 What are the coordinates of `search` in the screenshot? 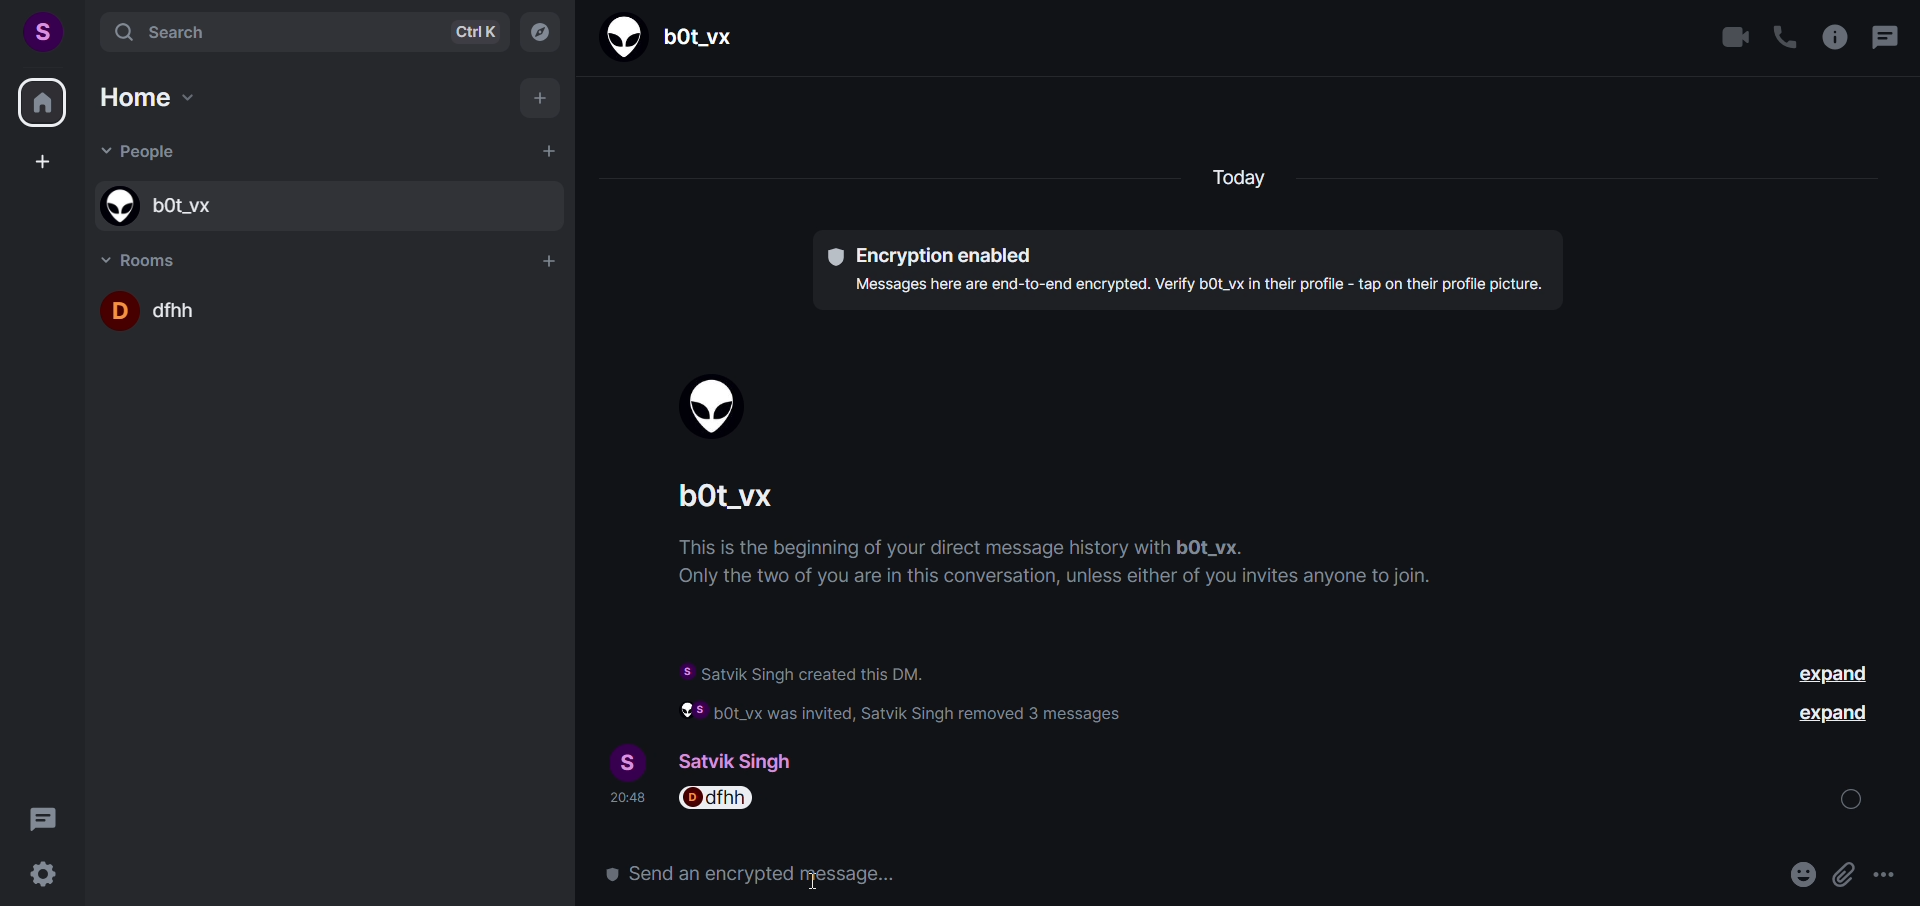 It's located at (295, 30).